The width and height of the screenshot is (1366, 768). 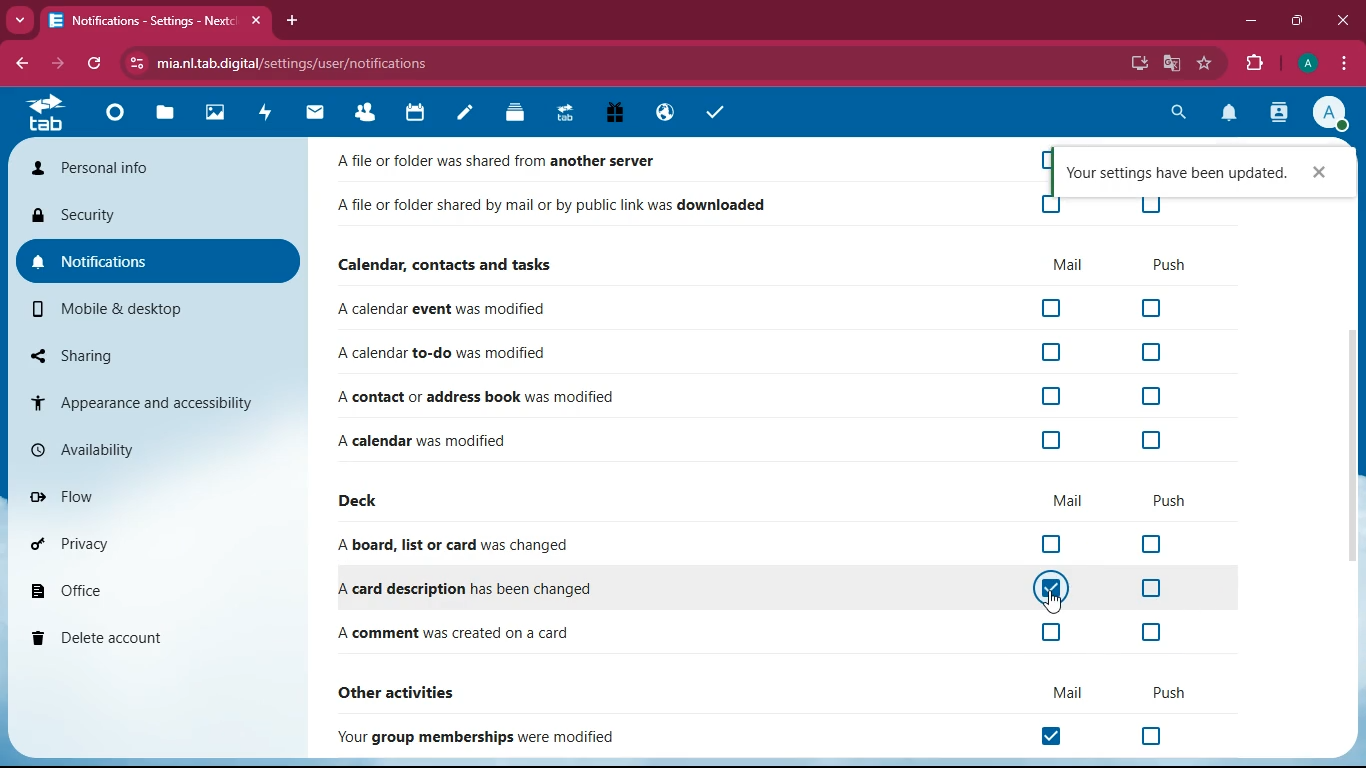 I want to click on mail, so click(x=315, y=112).